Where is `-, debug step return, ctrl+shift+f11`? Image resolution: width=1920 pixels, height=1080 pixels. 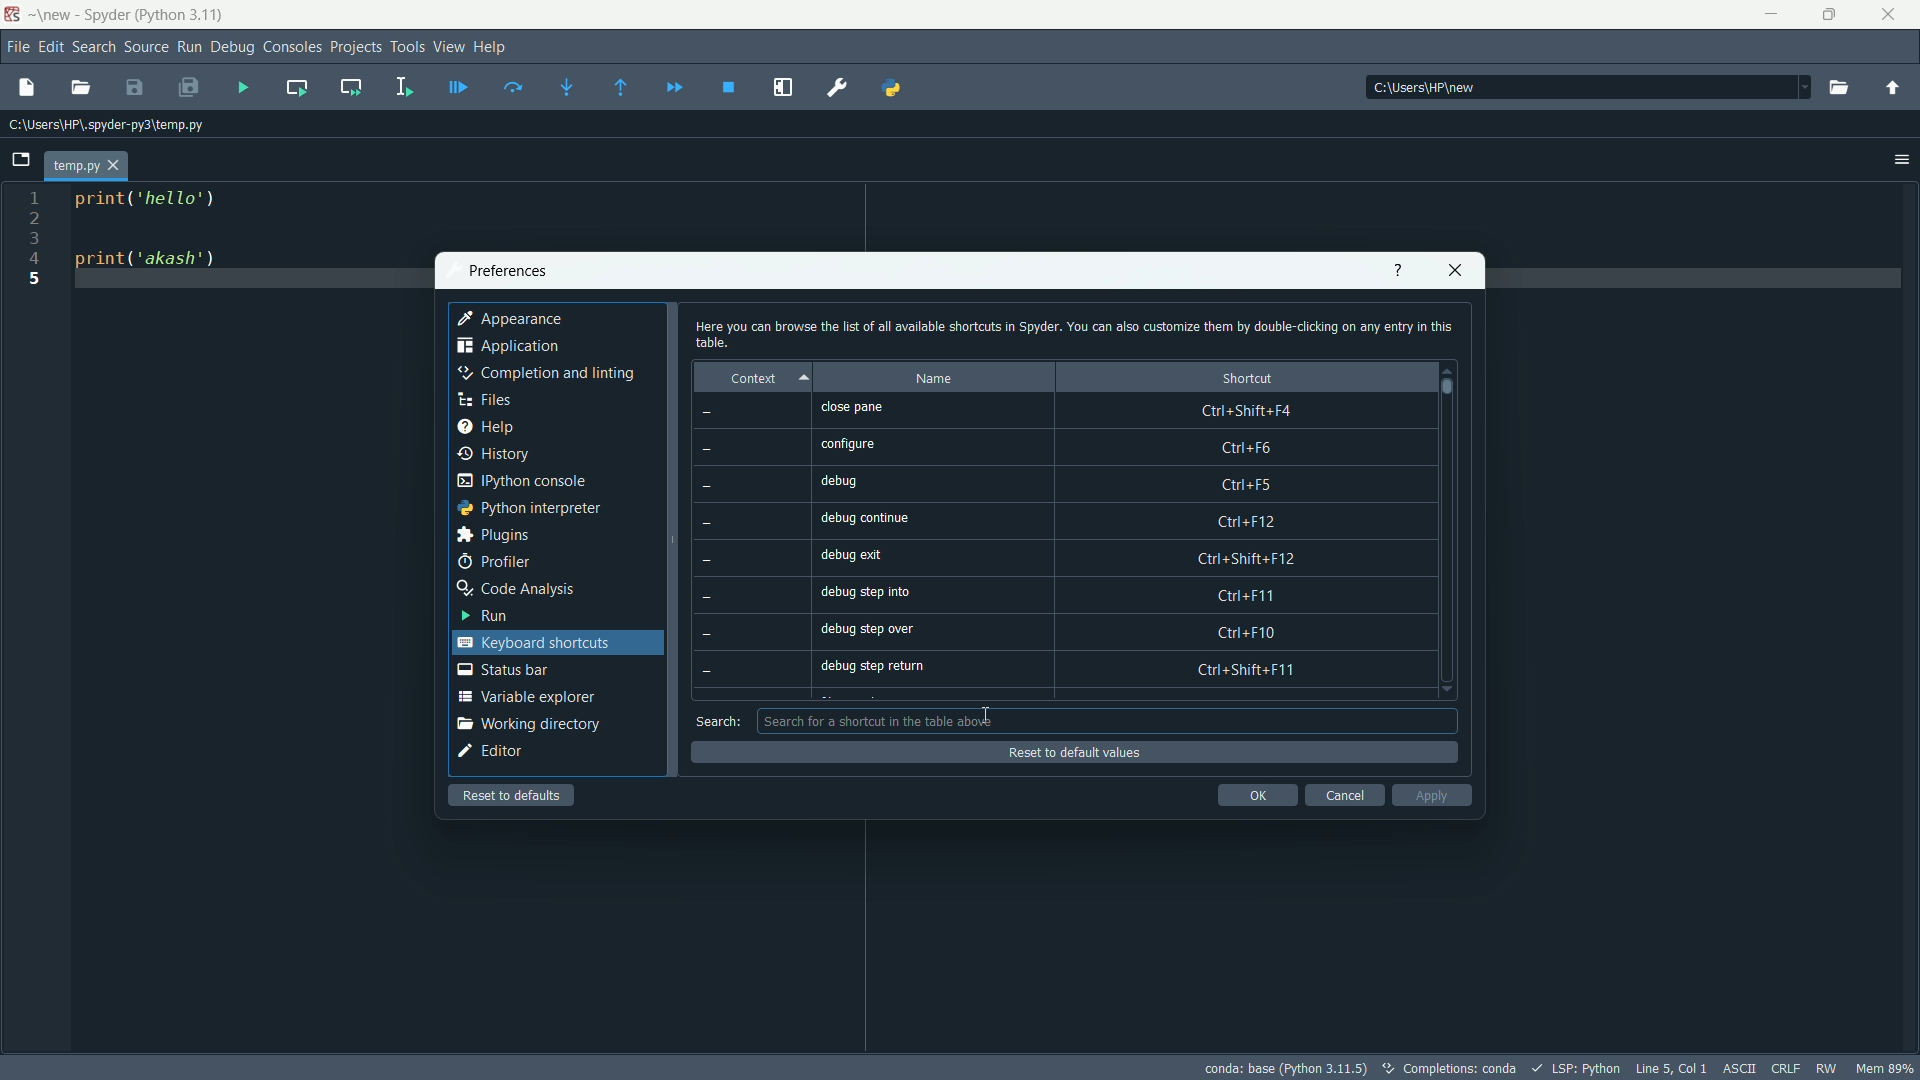
-, debug step return, ctrl+shift+f11 is located at coordinates (1057, 670).